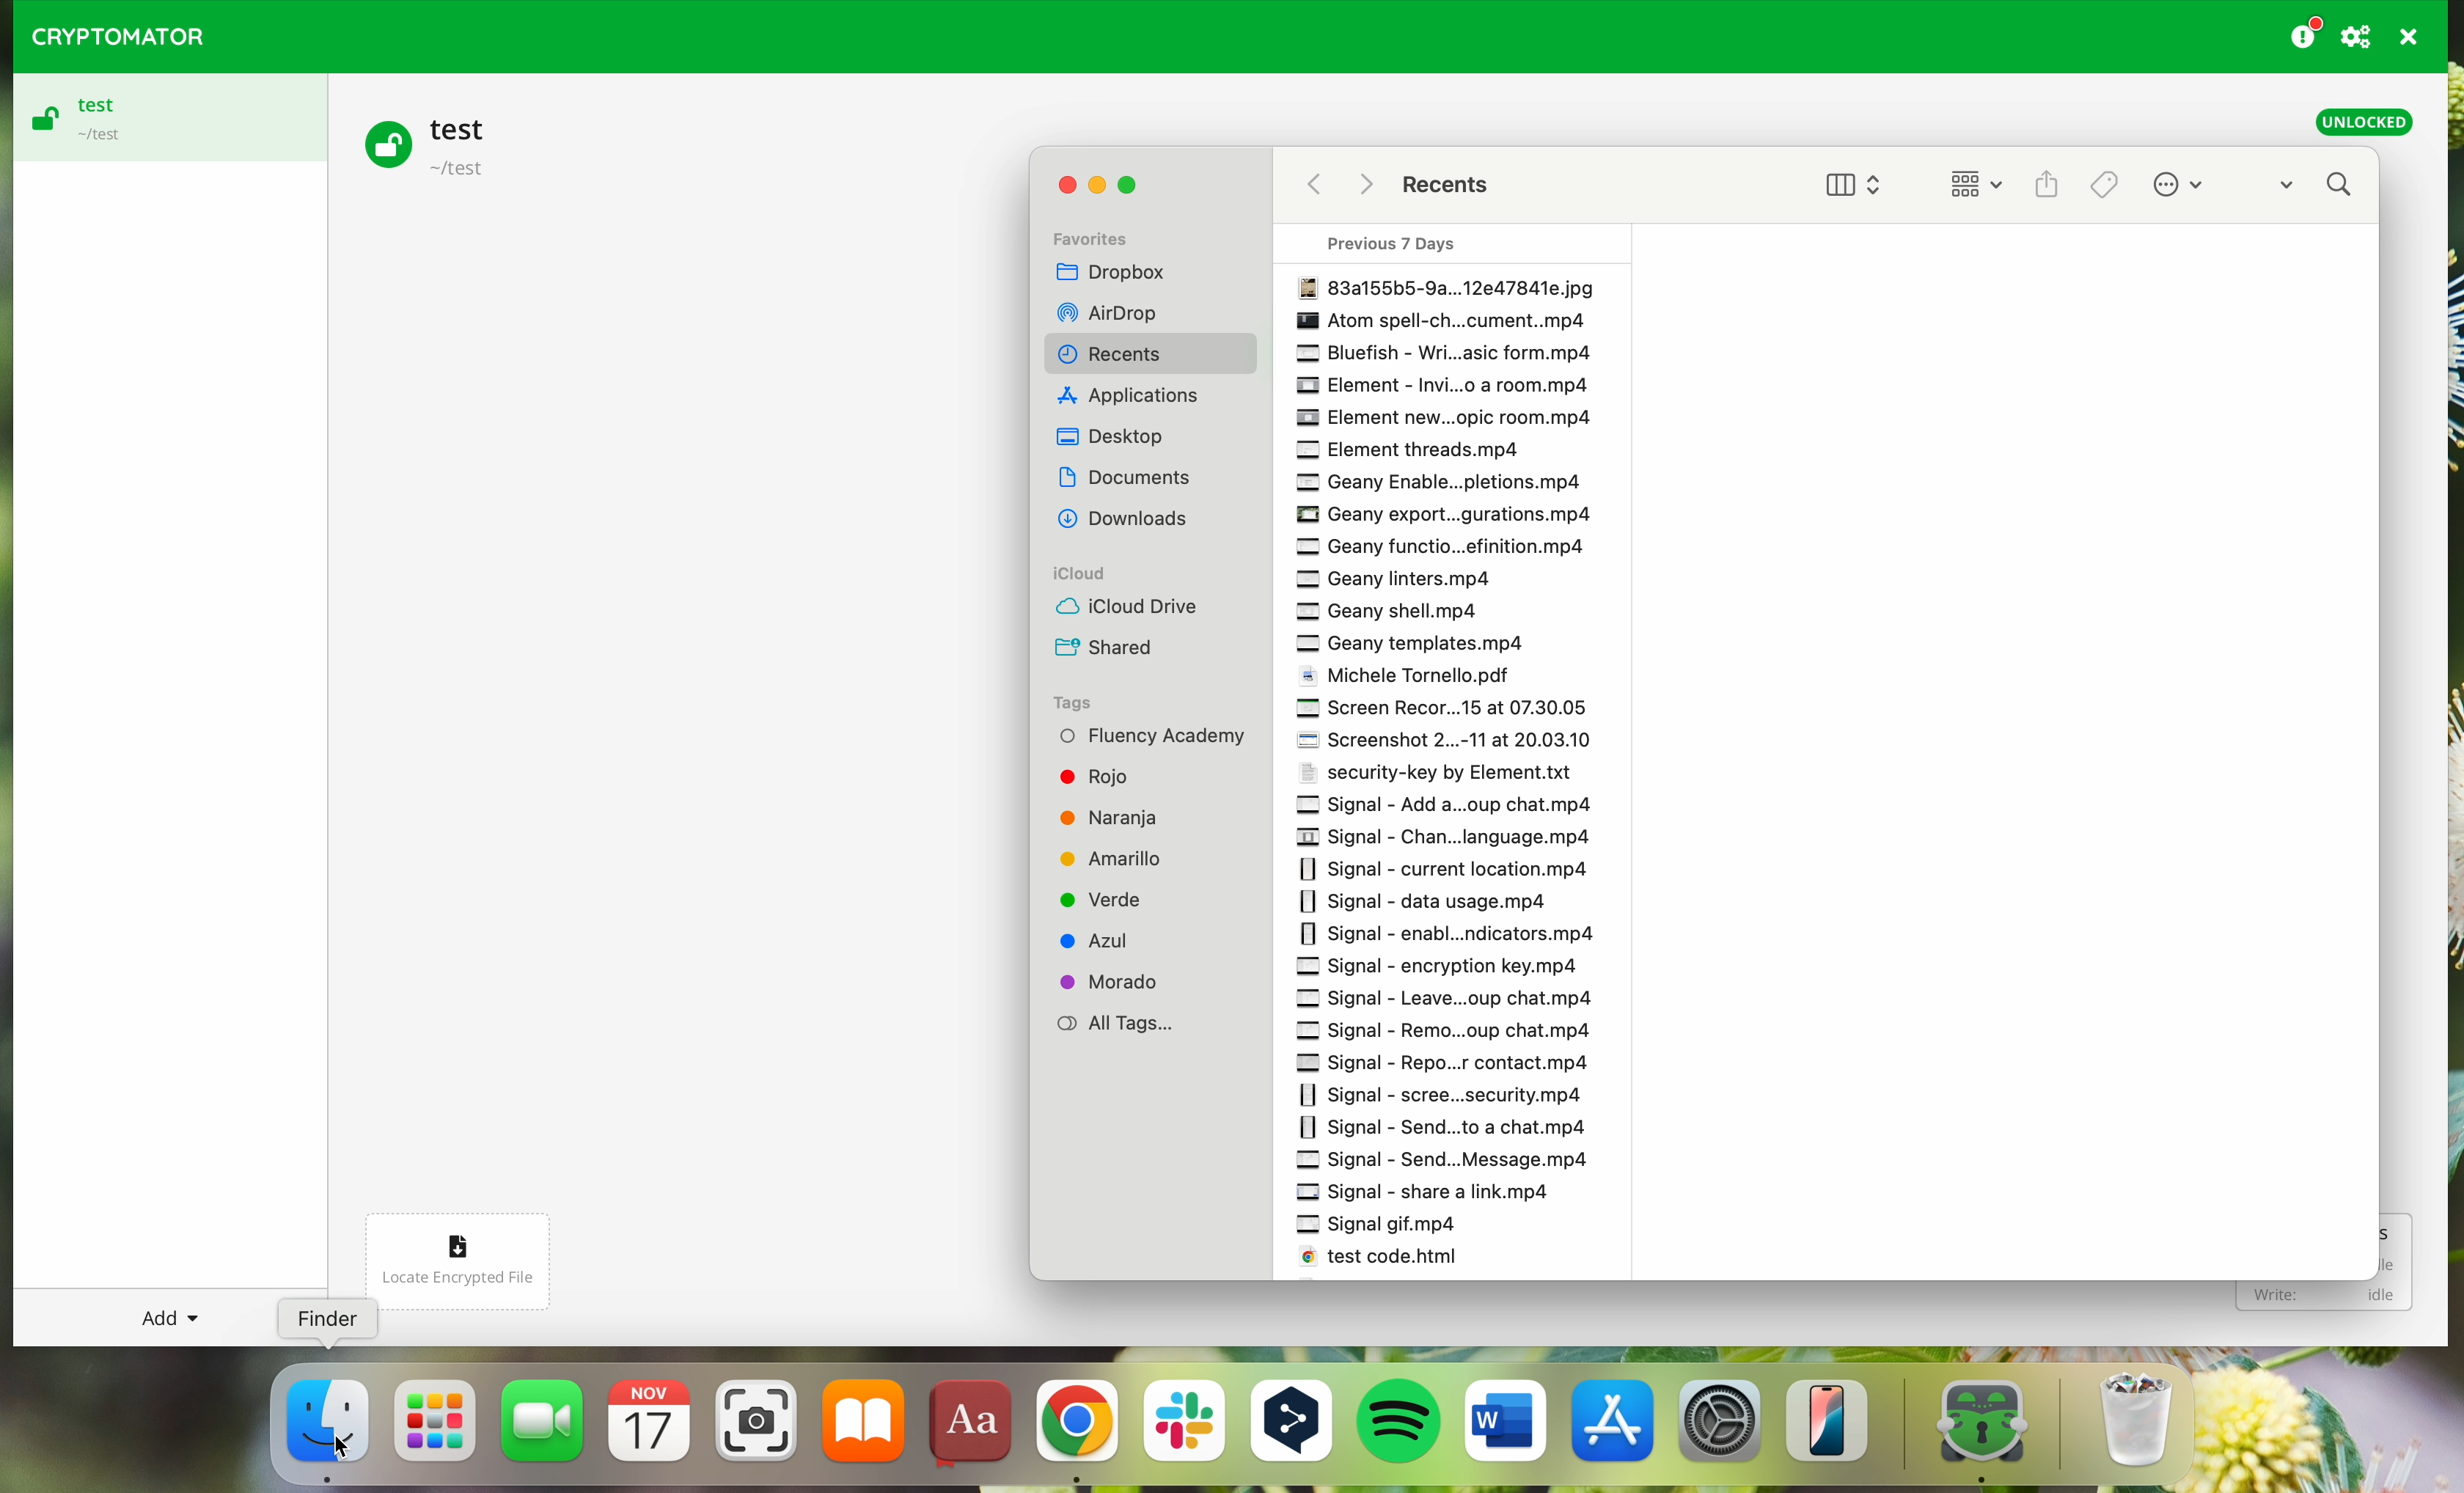 The height and width of the screenshot is (1493, 2464). Describe the element at coordinates (1433, 899) in the screenshot. I see `signal data usage` at that location.